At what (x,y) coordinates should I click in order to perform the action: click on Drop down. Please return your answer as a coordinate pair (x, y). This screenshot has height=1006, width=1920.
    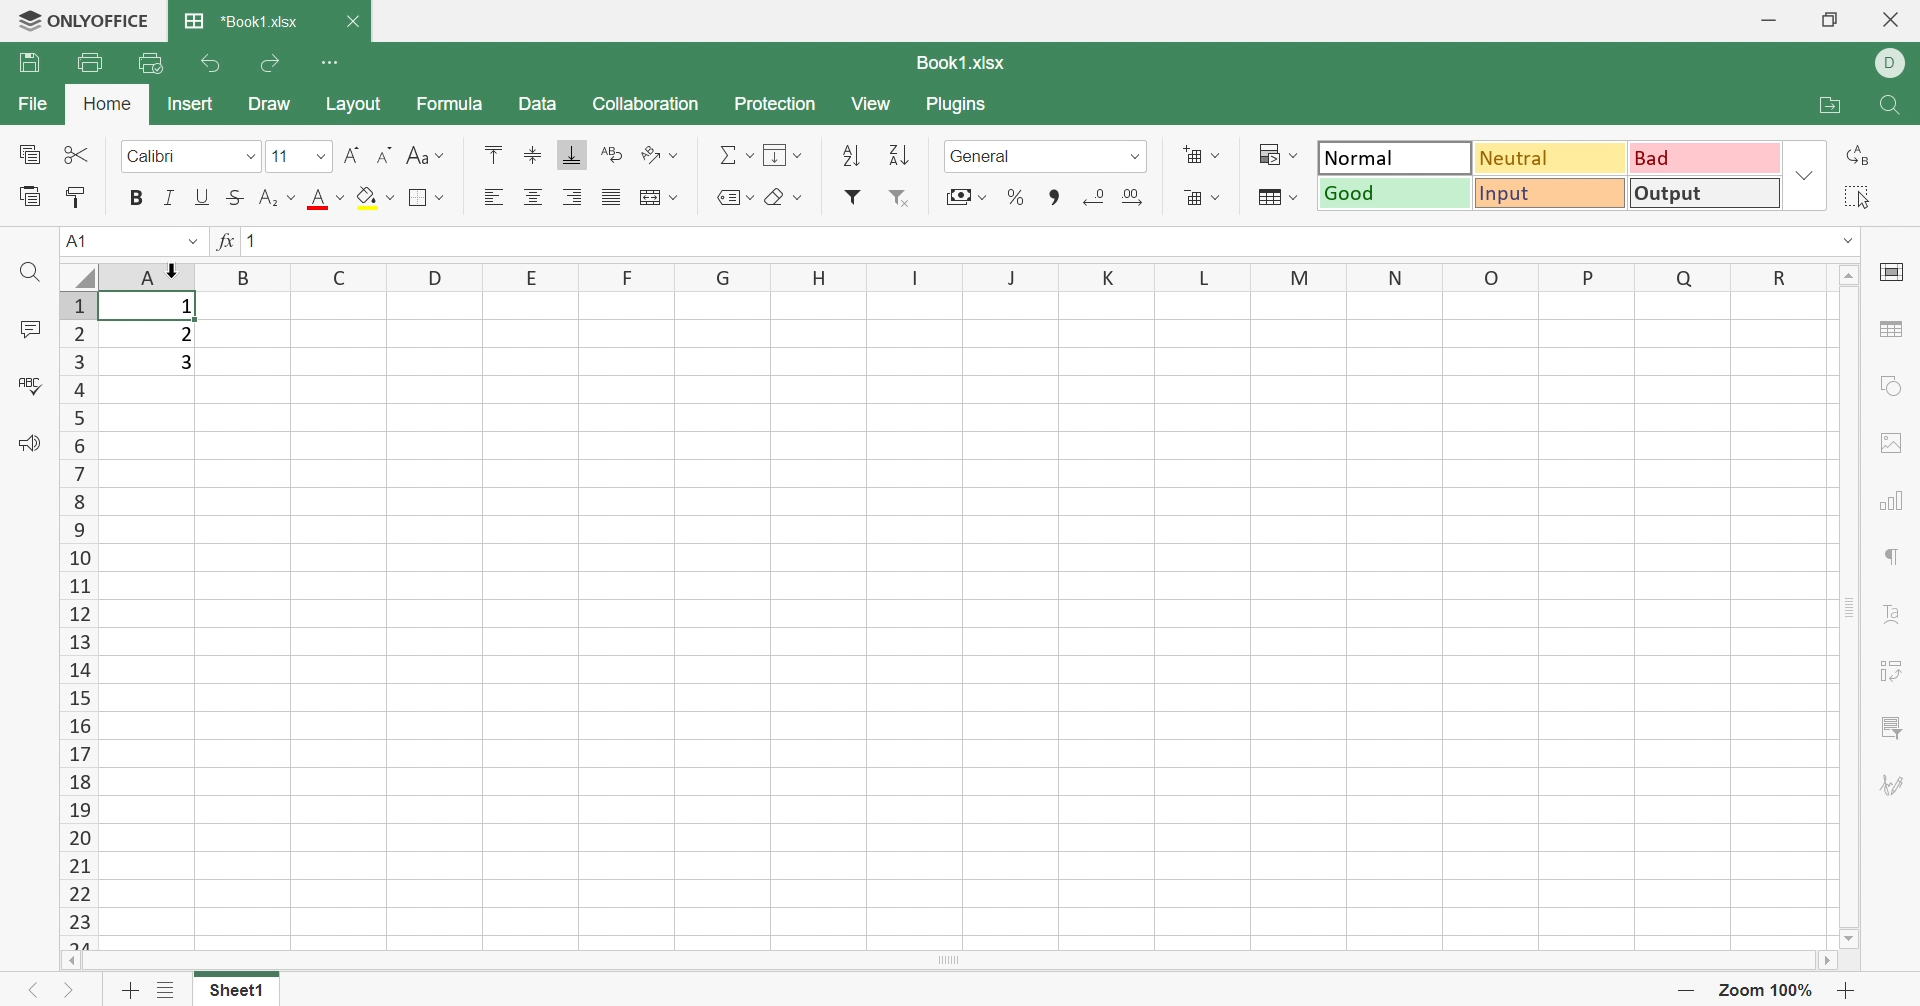
    Looking at the image, I should click on (1849, 242).